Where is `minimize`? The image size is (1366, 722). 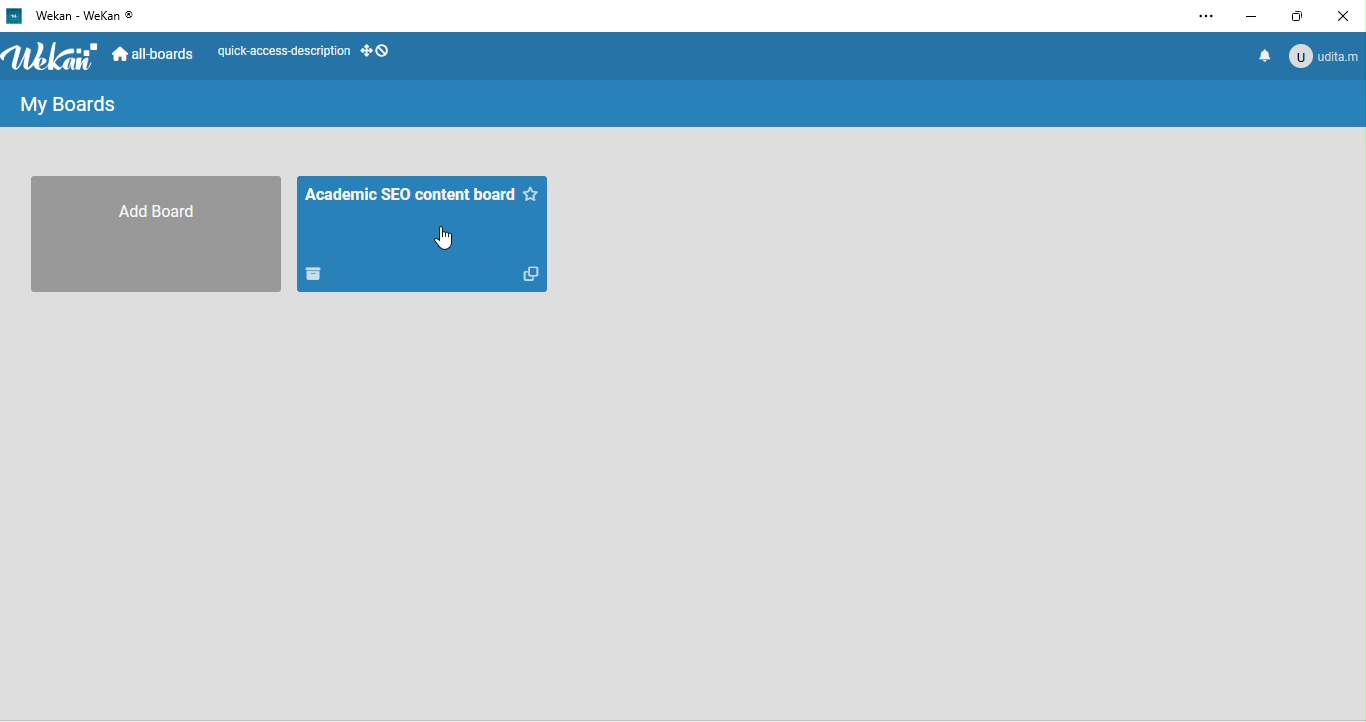 minimize is located at coordinates (1250, 17).